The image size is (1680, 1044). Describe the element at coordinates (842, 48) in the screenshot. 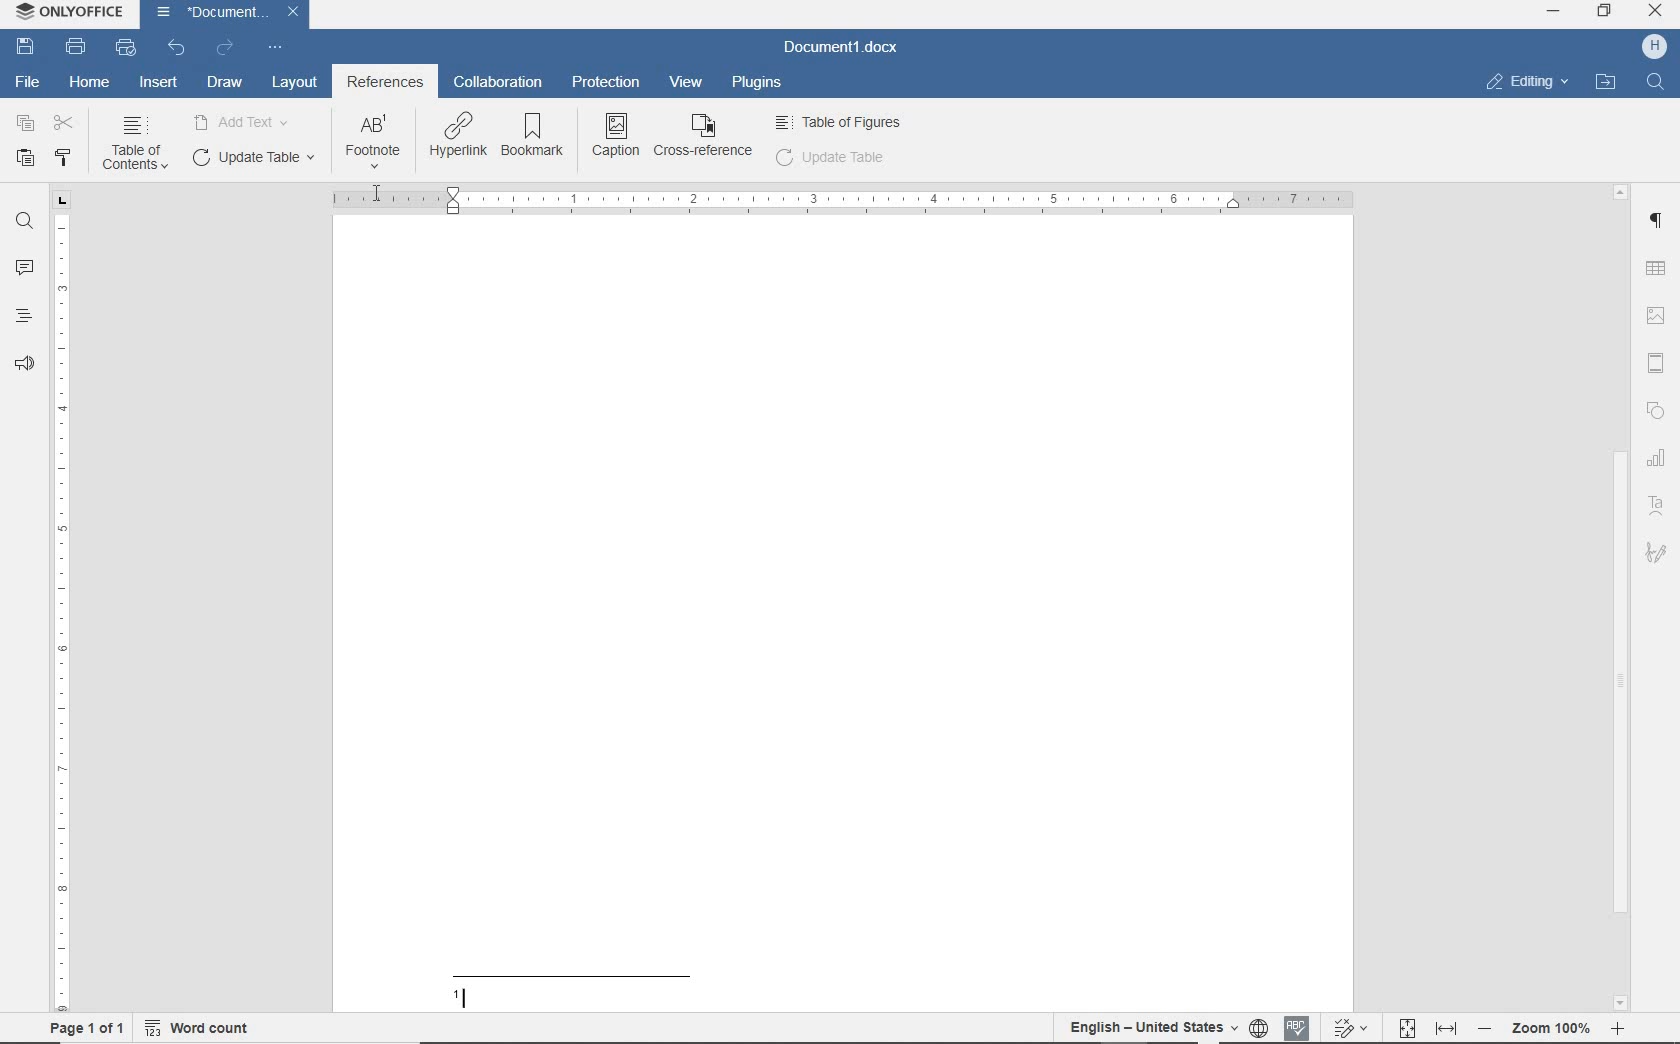

I see `document name` at that location.